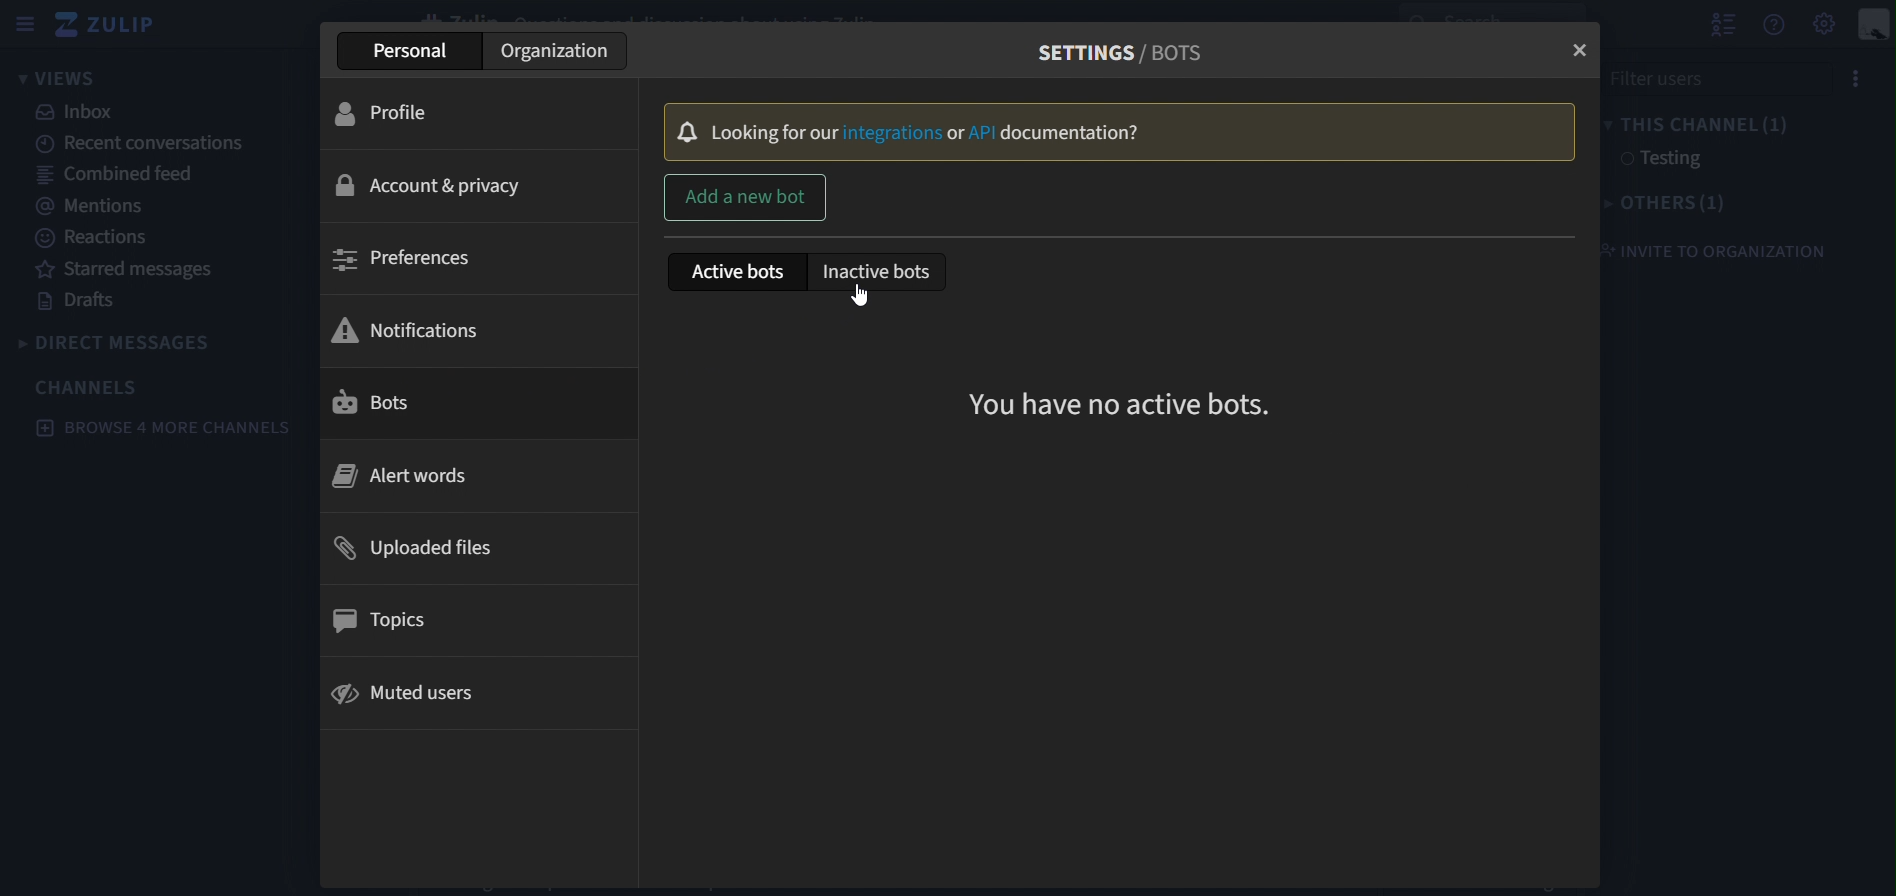  I want to click on bots, so click(385, 404).